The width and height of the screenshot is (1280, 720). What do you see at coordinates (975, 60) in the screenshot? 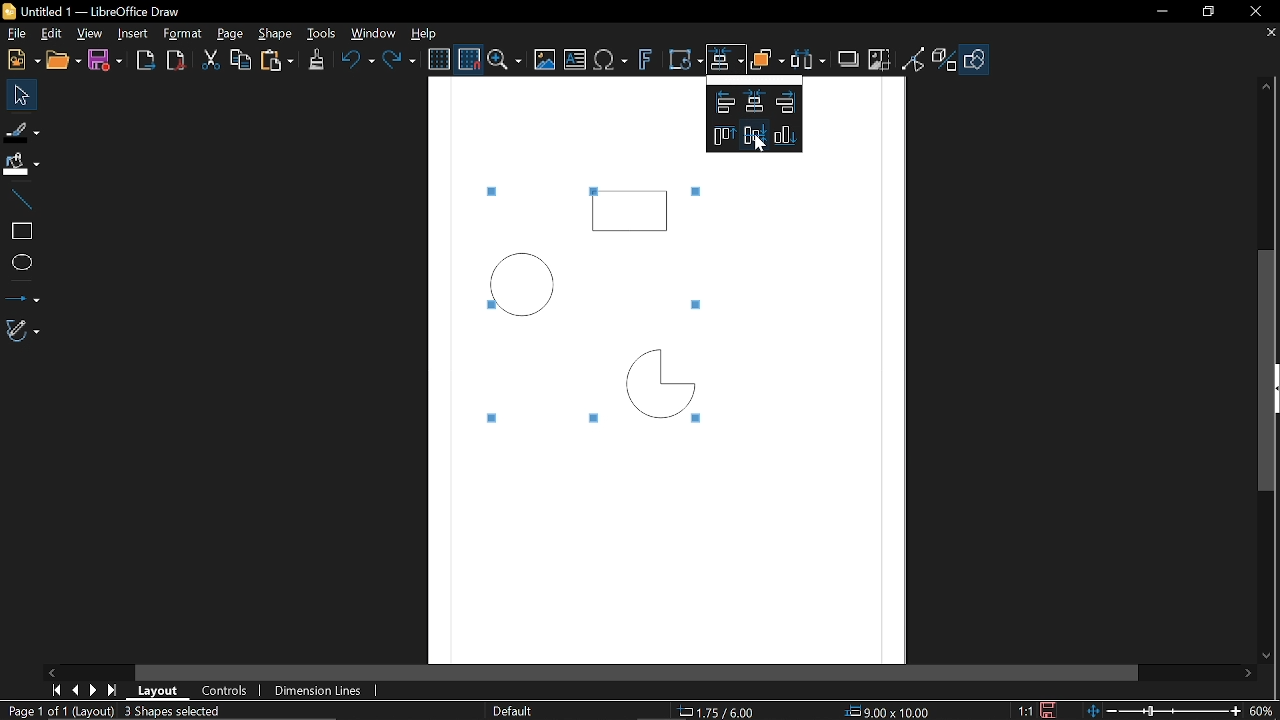
I see `Shapes` at bounding box center [975, 60].